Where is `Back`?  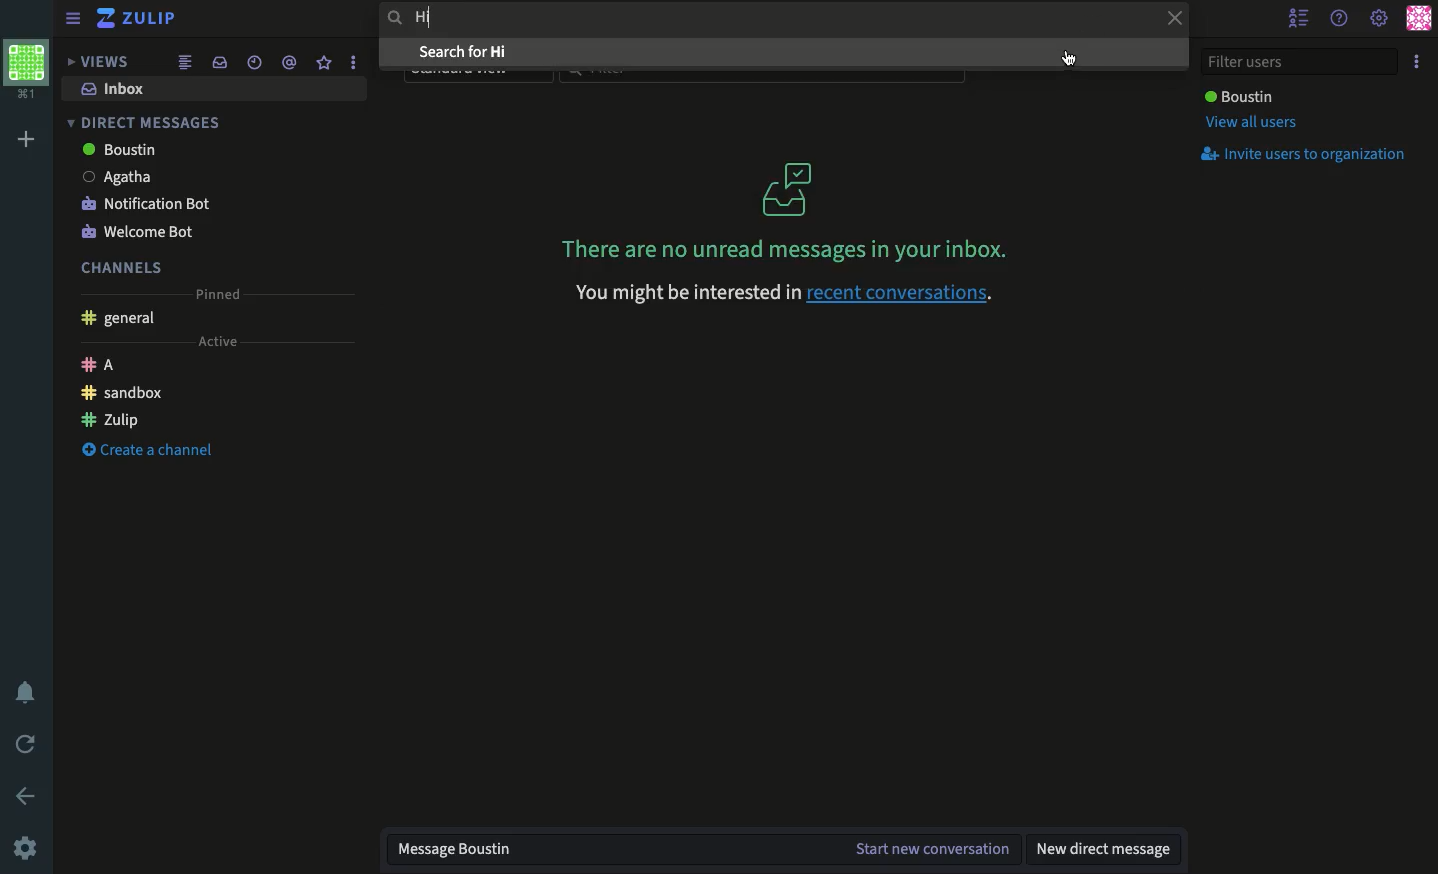
Back is located at coordinates (28, 795).